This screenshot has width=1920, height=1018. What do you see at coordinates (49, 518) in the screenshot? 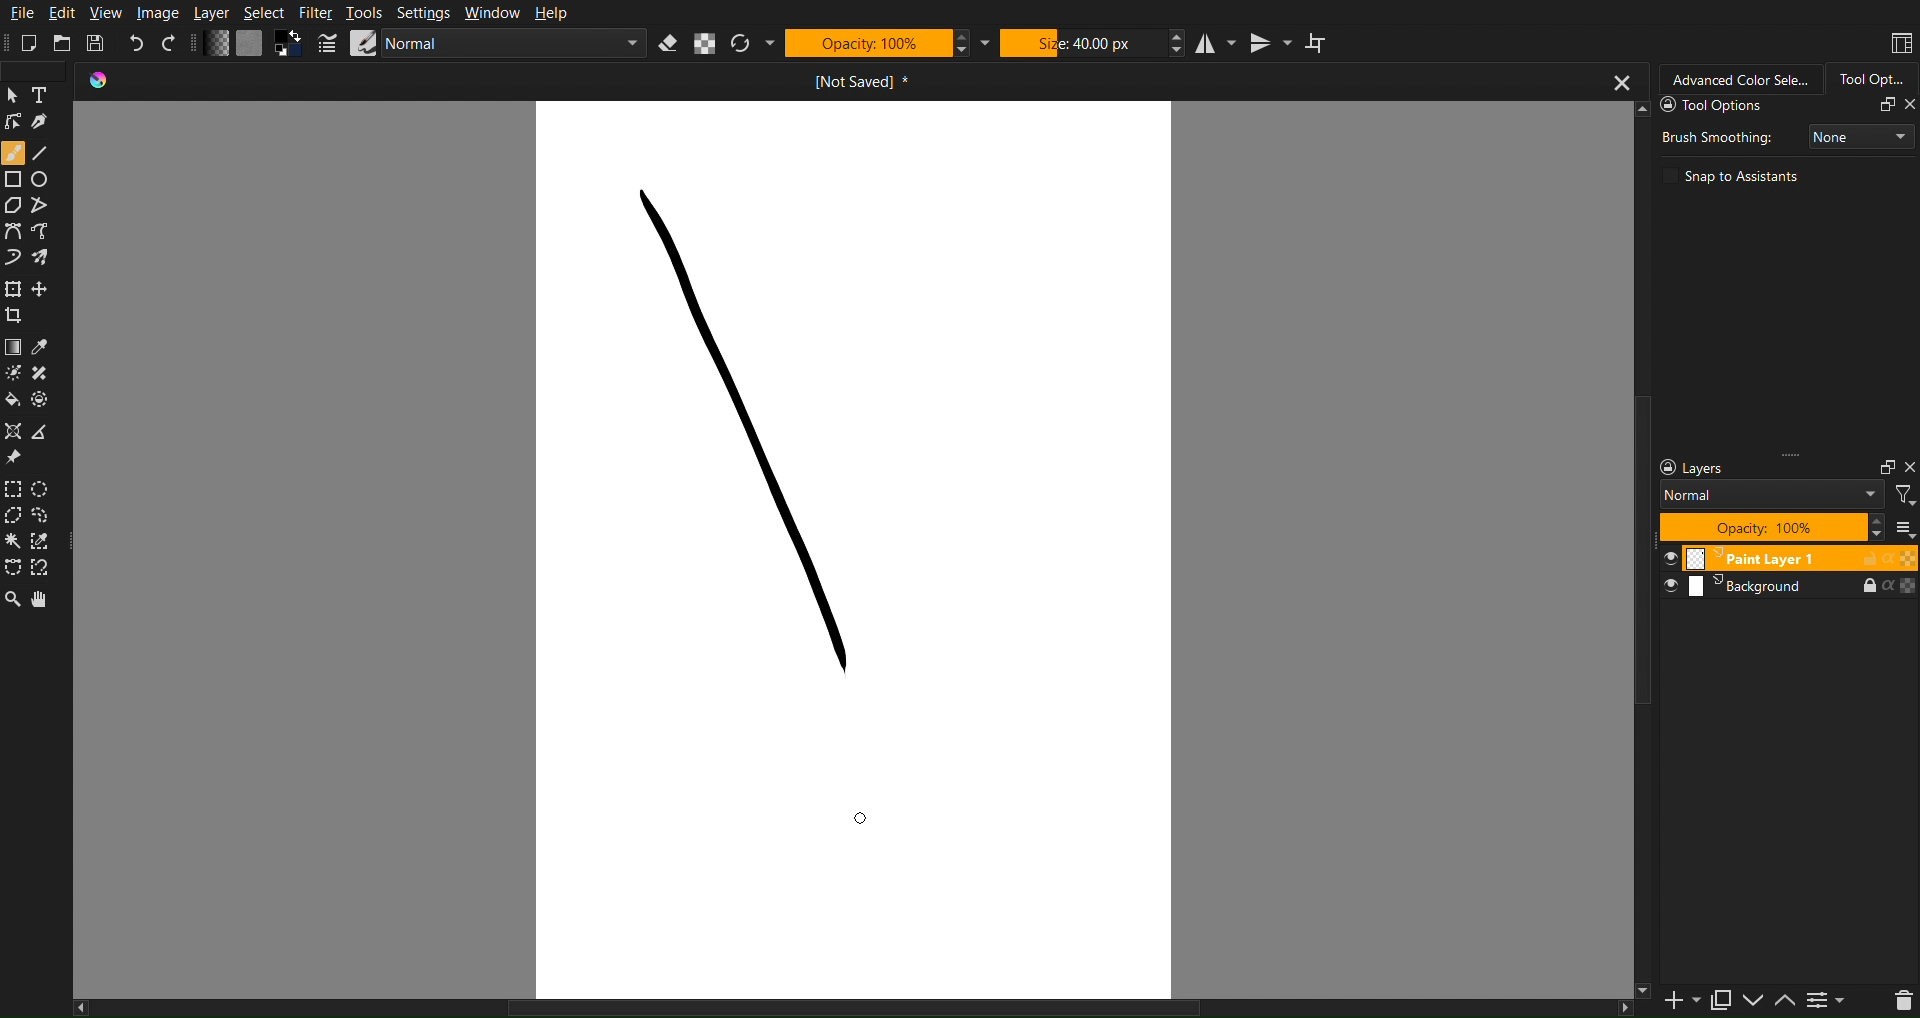
I see `Custom Shape Marquee Tool` at bounding box center [49, 518].